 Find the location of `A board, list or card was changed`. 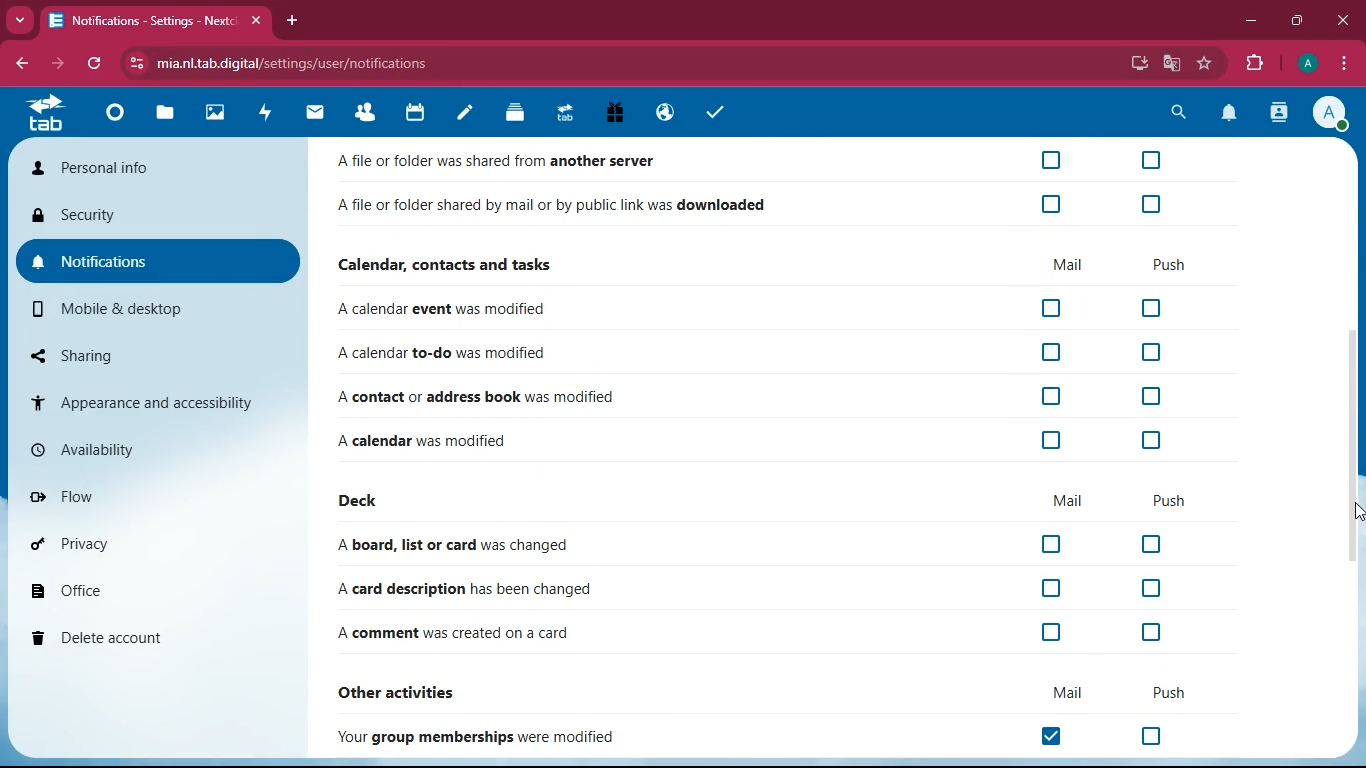

A board, list or card was changed is located at coordinates (460, 546).